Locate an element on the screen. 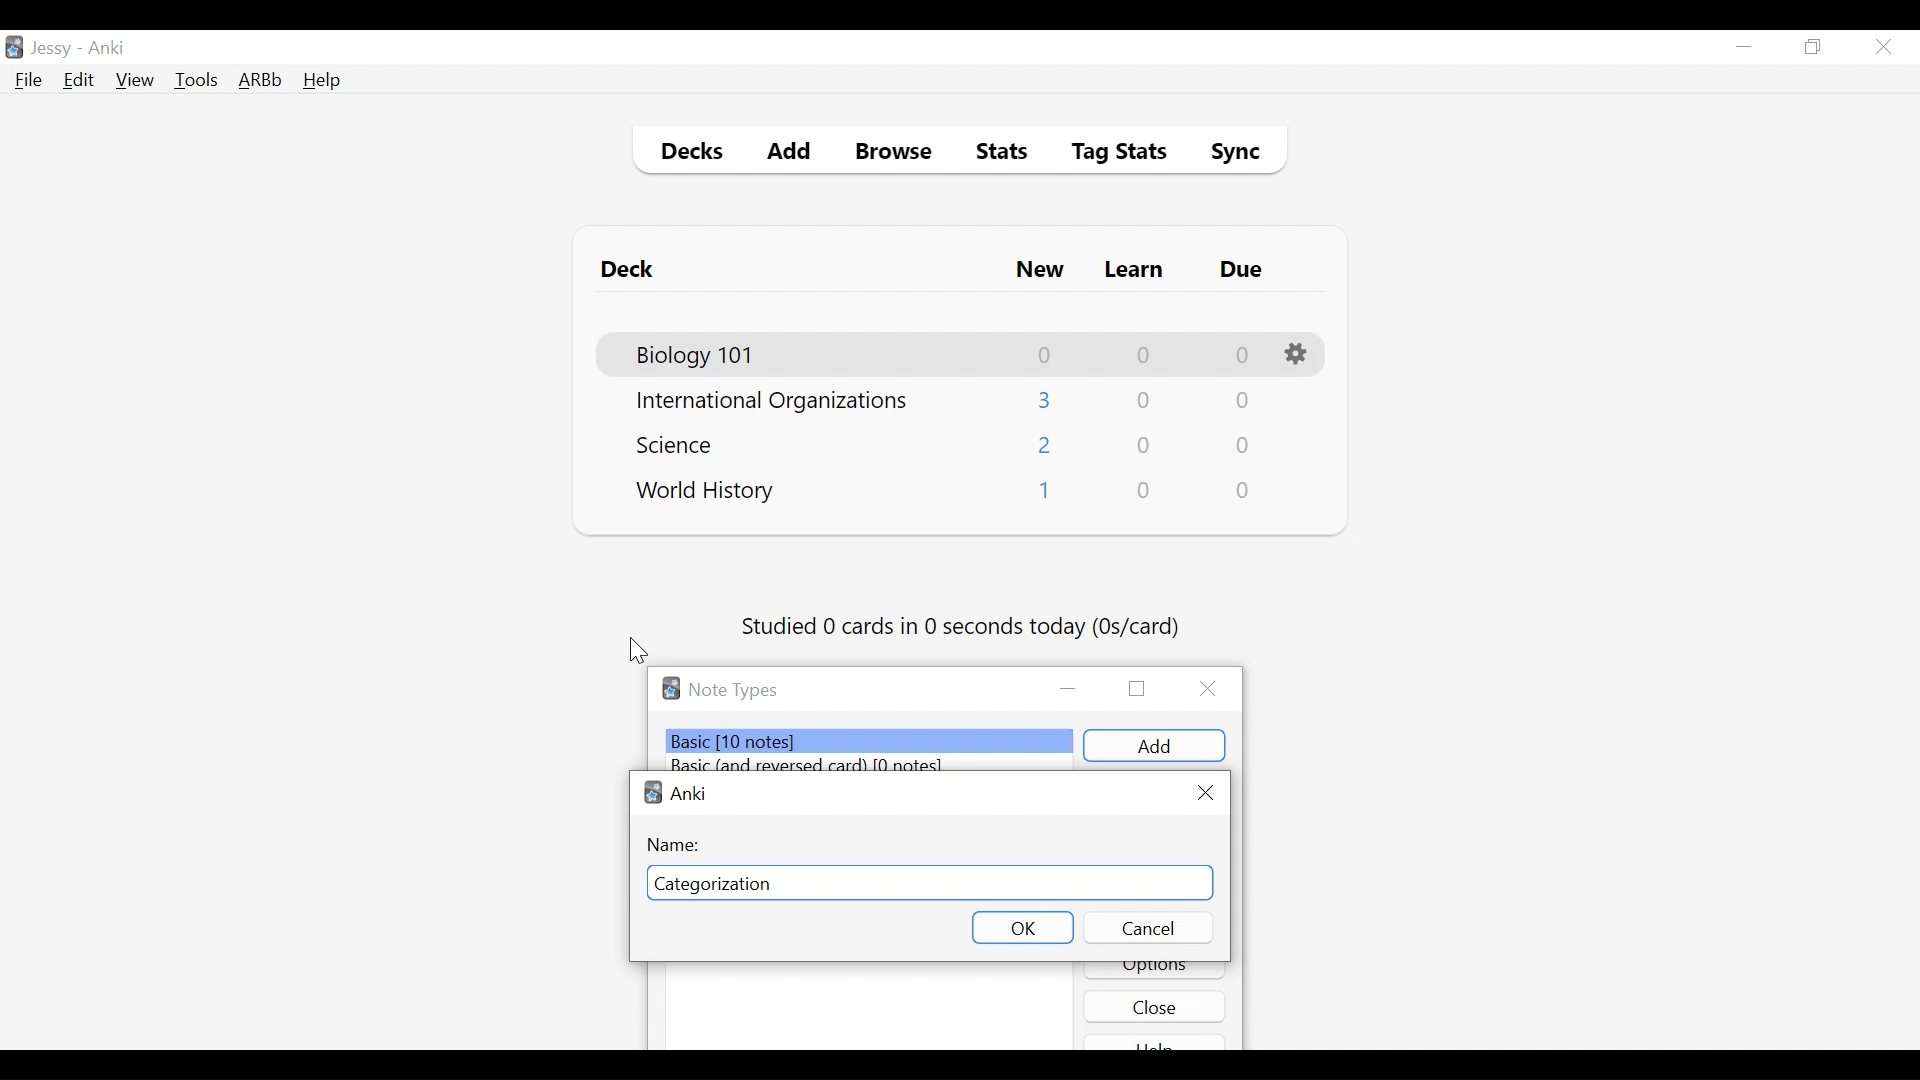 The width and height of the screenshot is (1920, 1080). Basic (and reversed card)  (number of notes) is located at coordinates (818, 765).